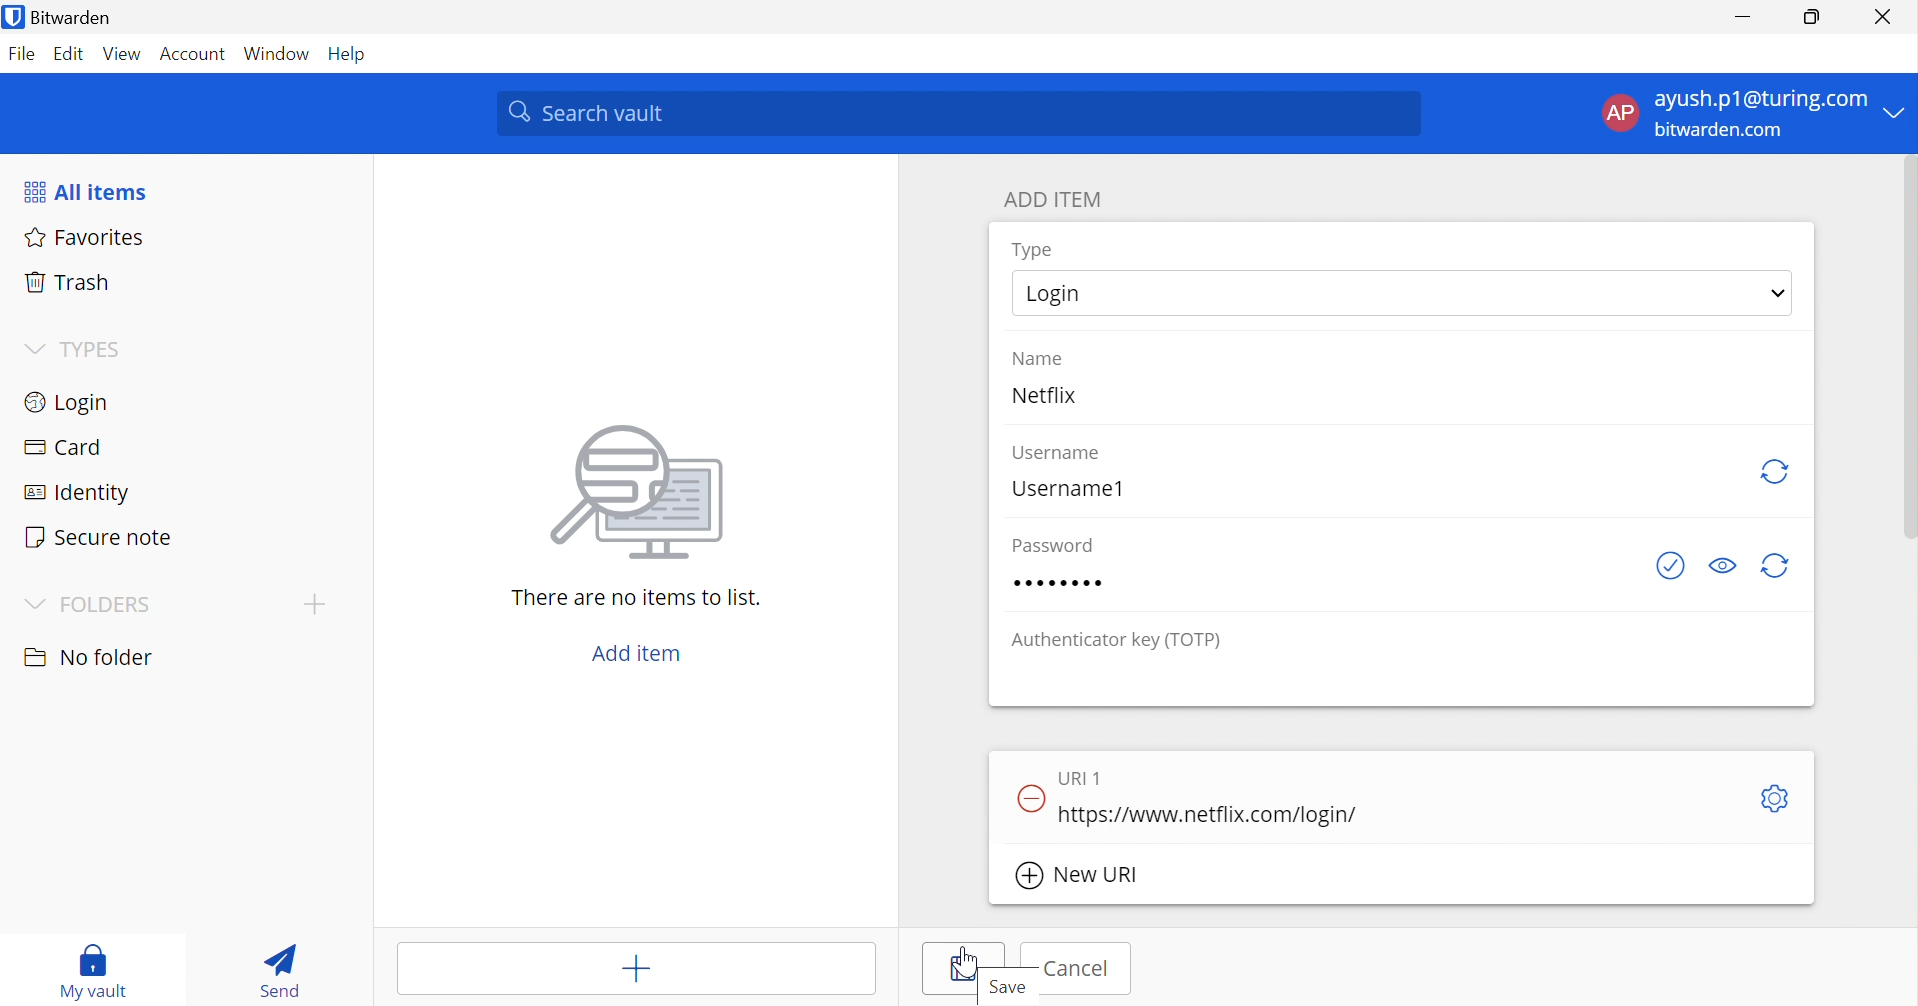 This screenshot has width=1918, height=1006. Describe the element at coordinates (1405, 292) in the screenshot. I see `Login` at that location.